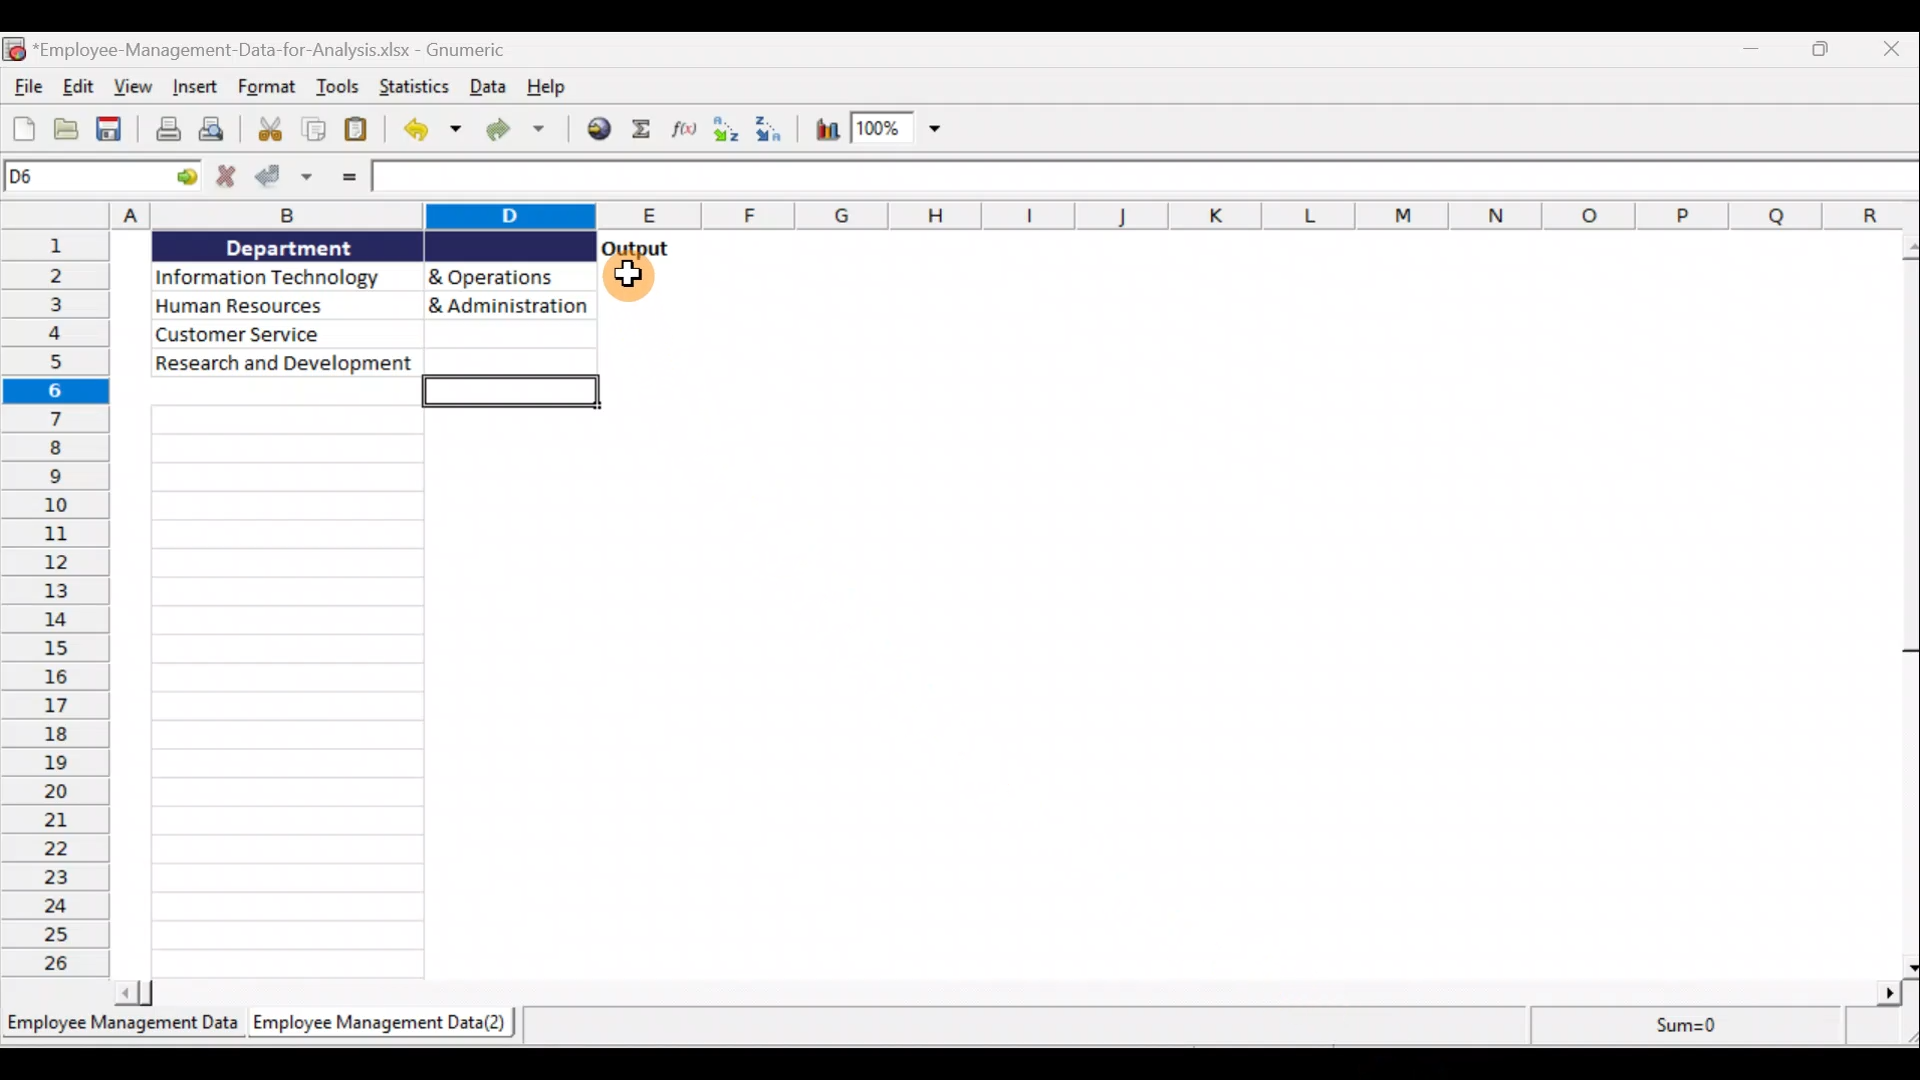 This screenshot has width=1920, height=1080. I want to click on scroll bar, so click(1010, 993).